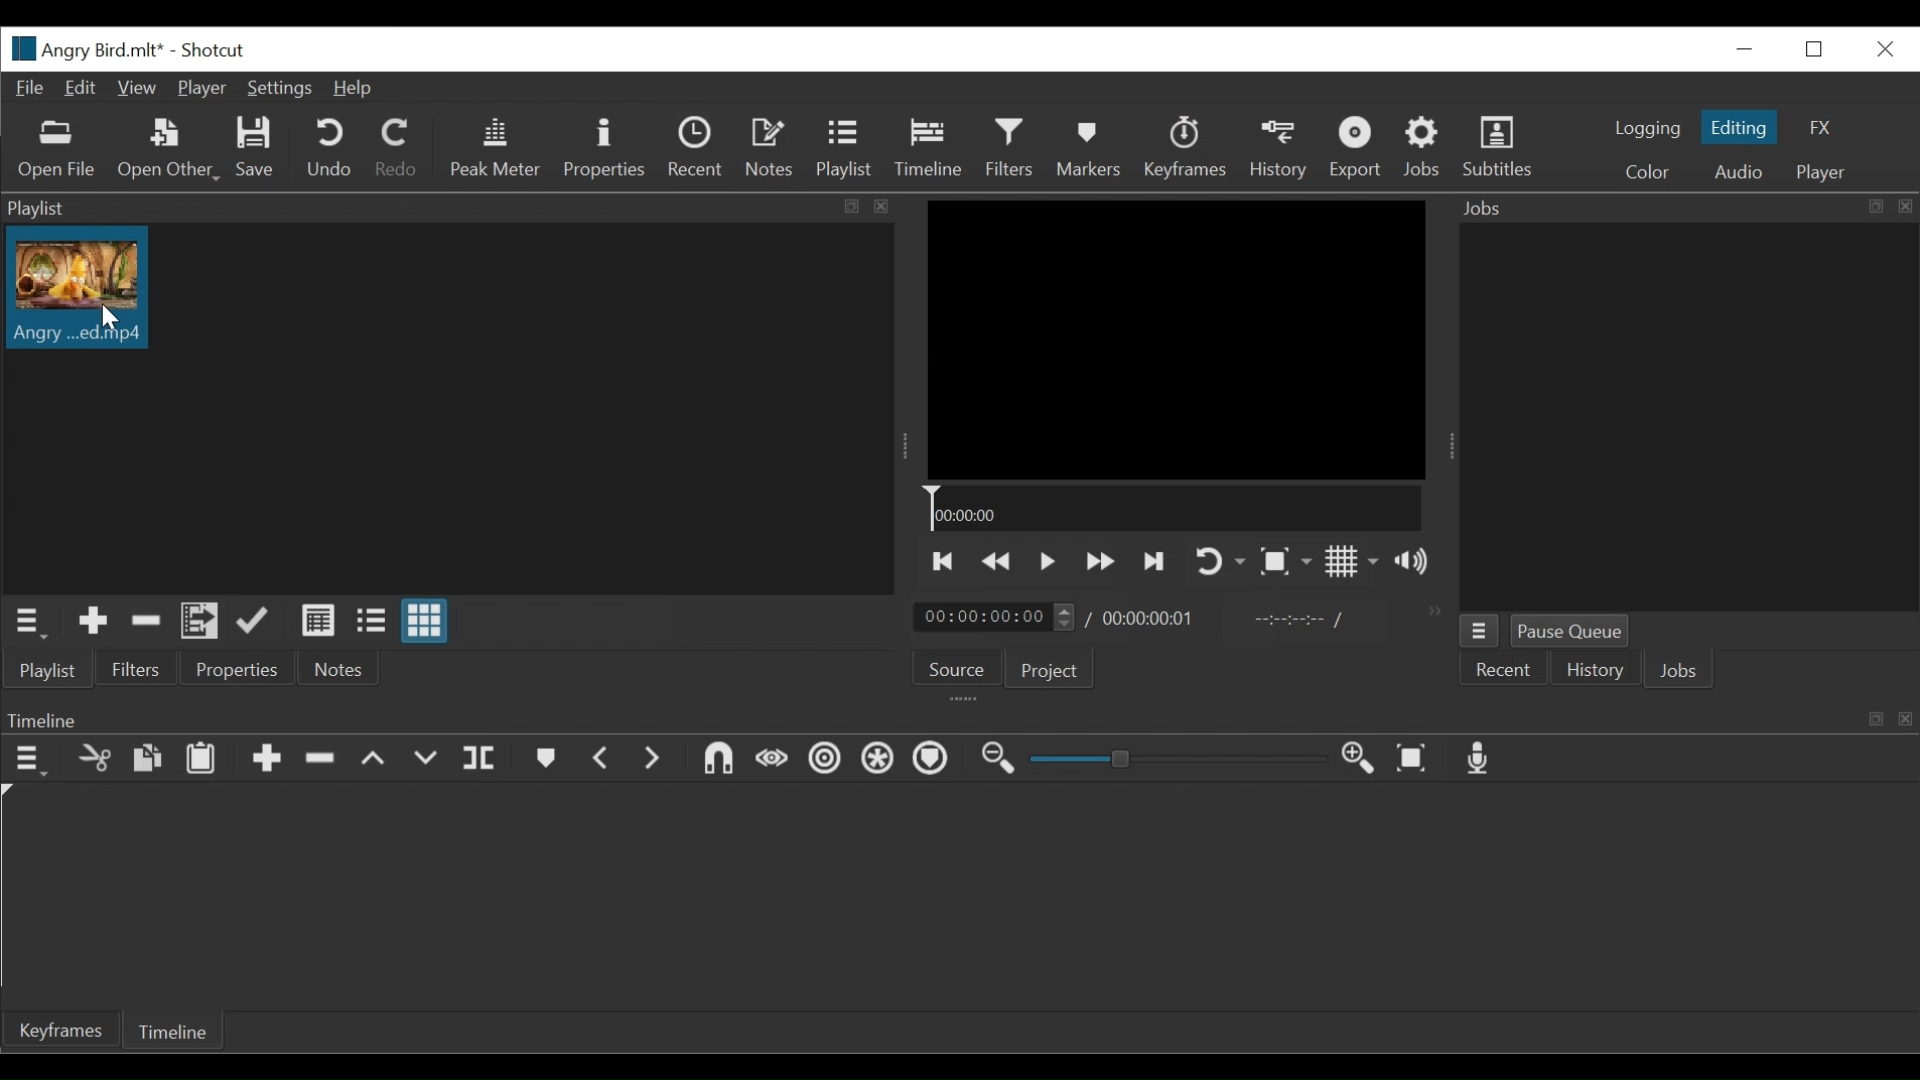  I want to click on Filters, so click(1011, 148).